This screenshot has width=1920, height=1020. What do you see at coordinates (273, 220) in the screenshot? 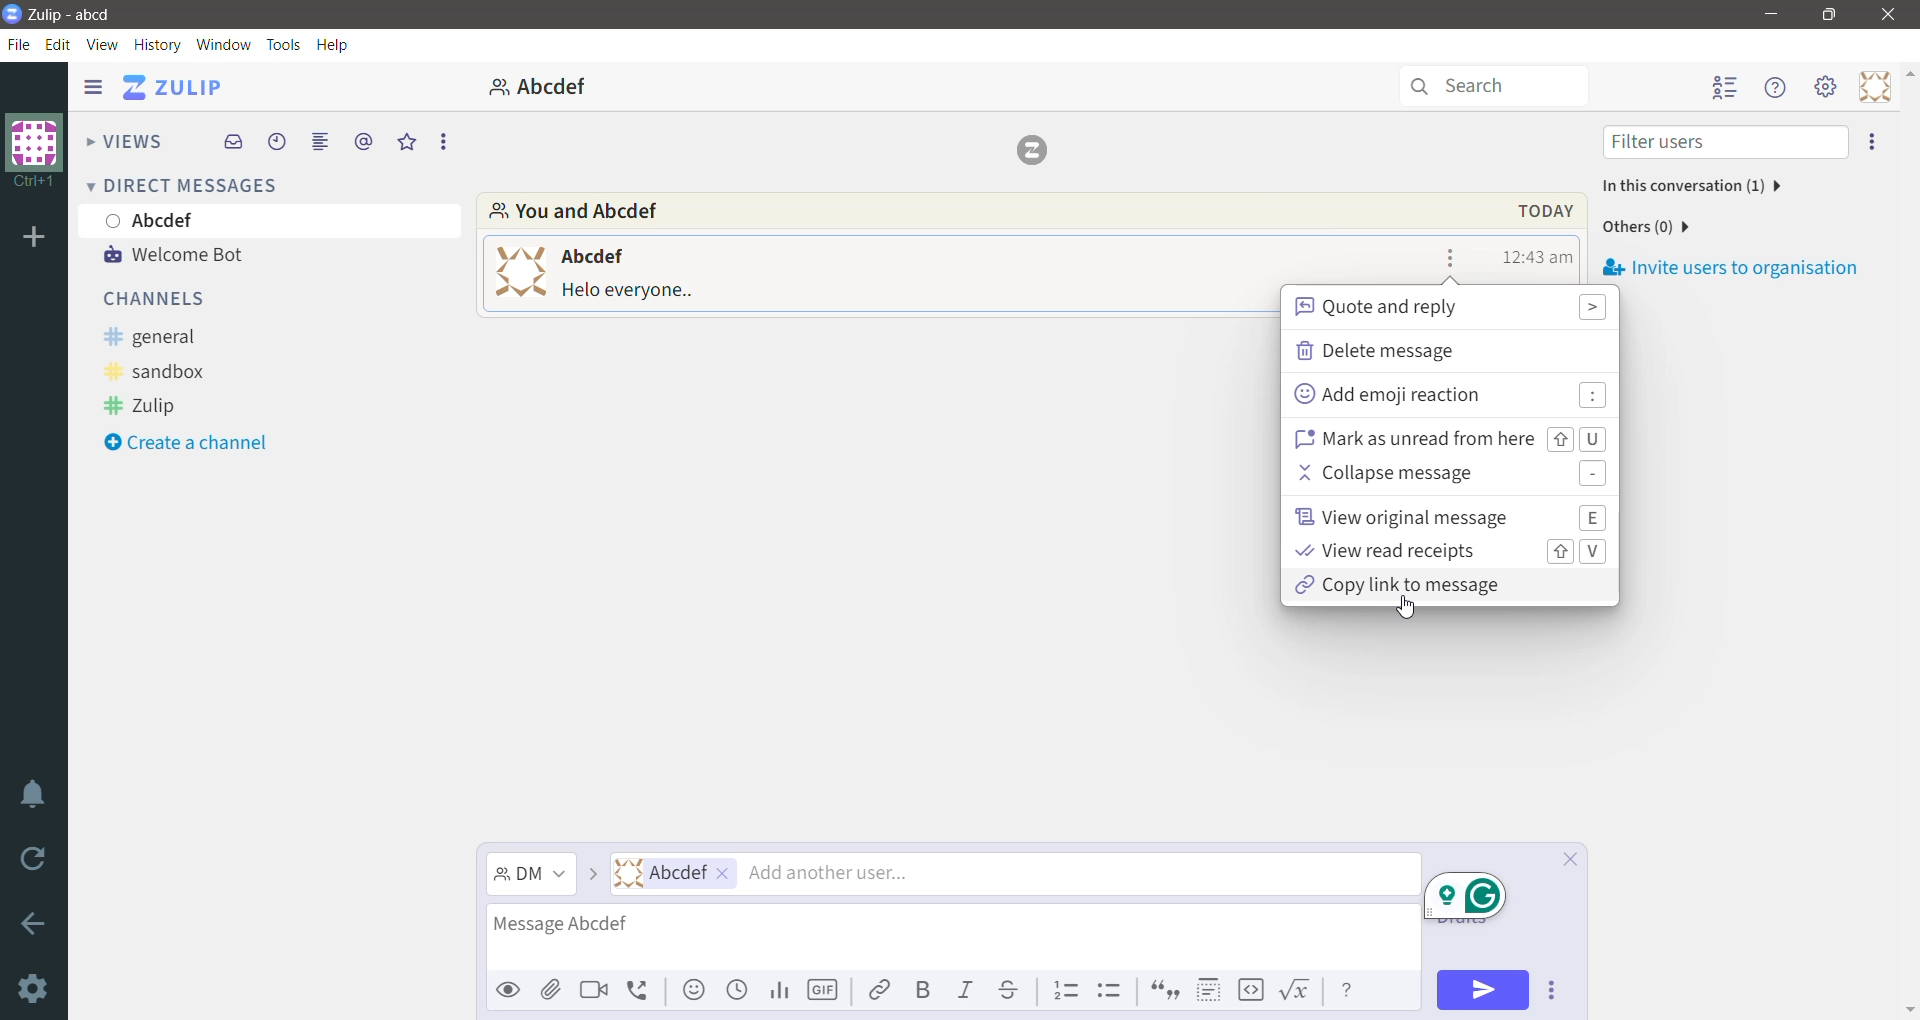
I see `User` at bounding box center [273, 220].